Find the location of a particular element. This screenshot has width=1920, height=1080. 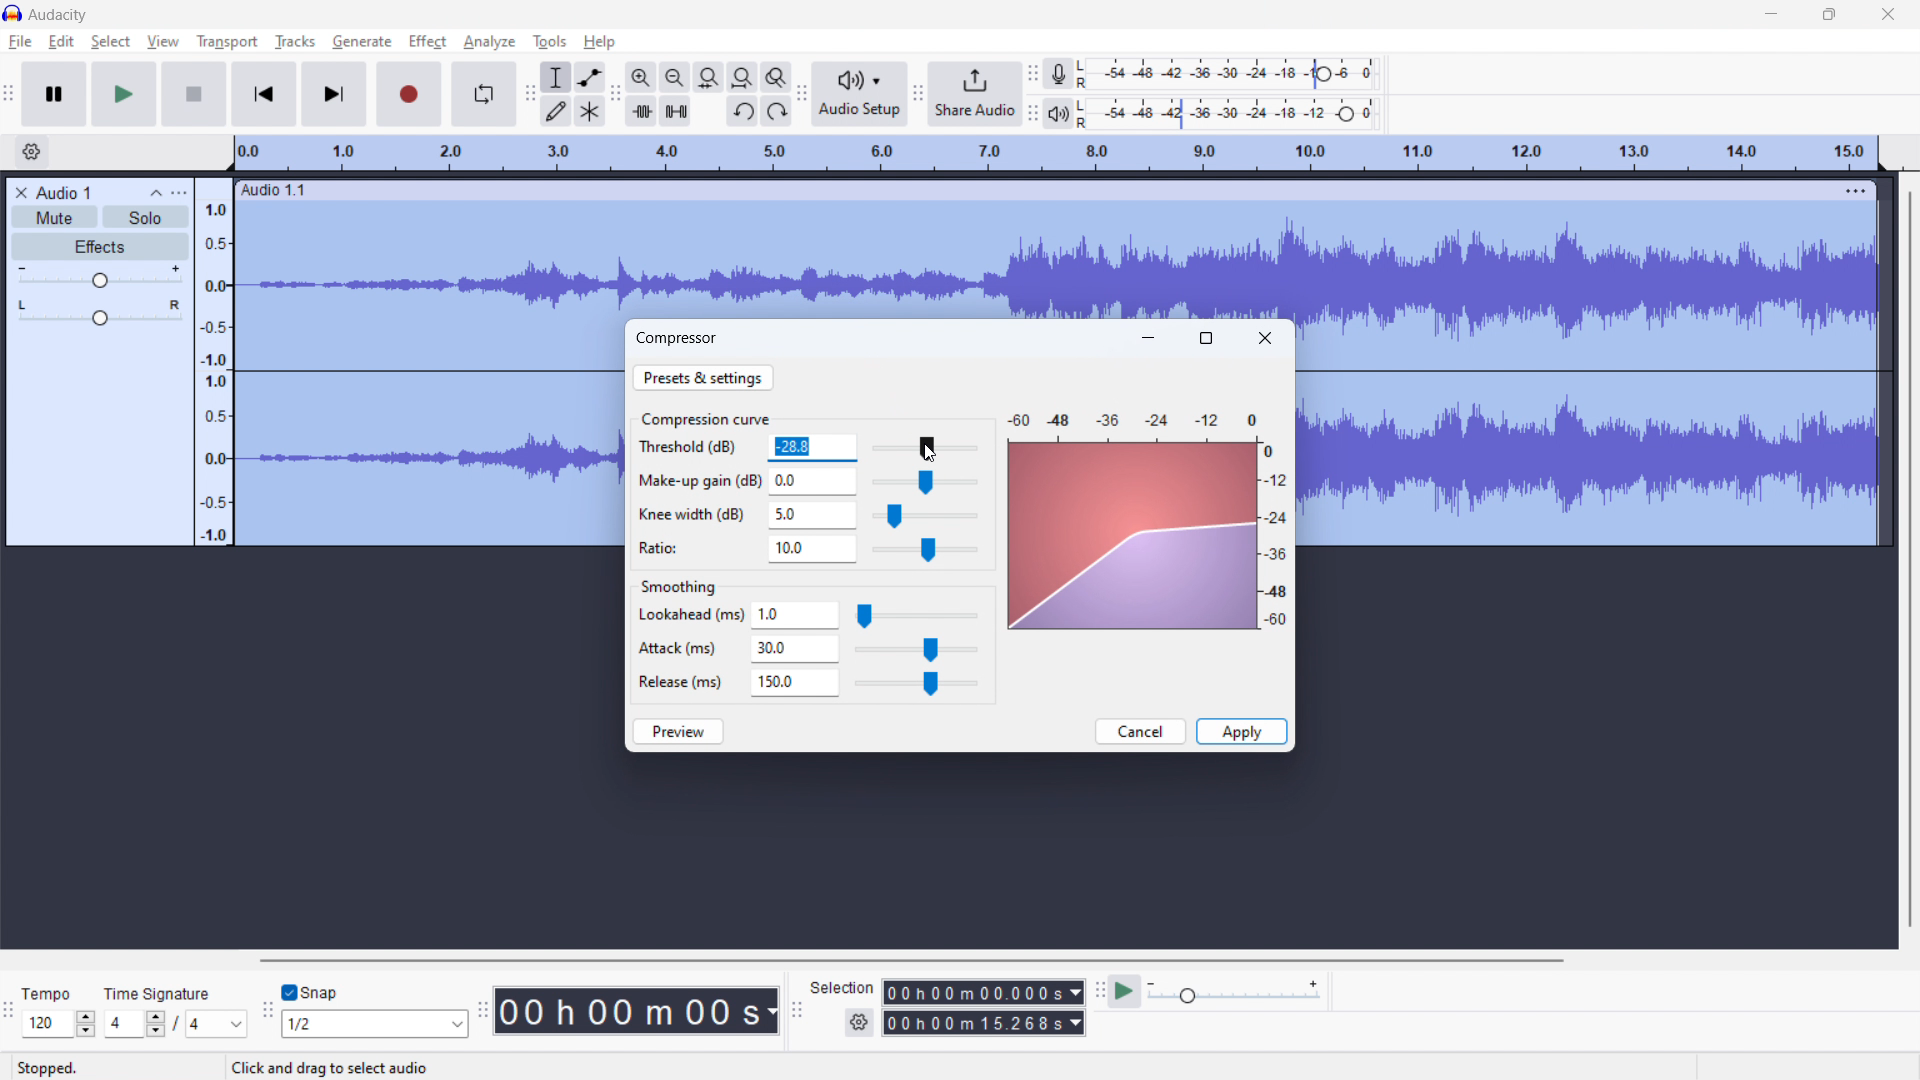

minimize is located at coordinates (1770, 14).